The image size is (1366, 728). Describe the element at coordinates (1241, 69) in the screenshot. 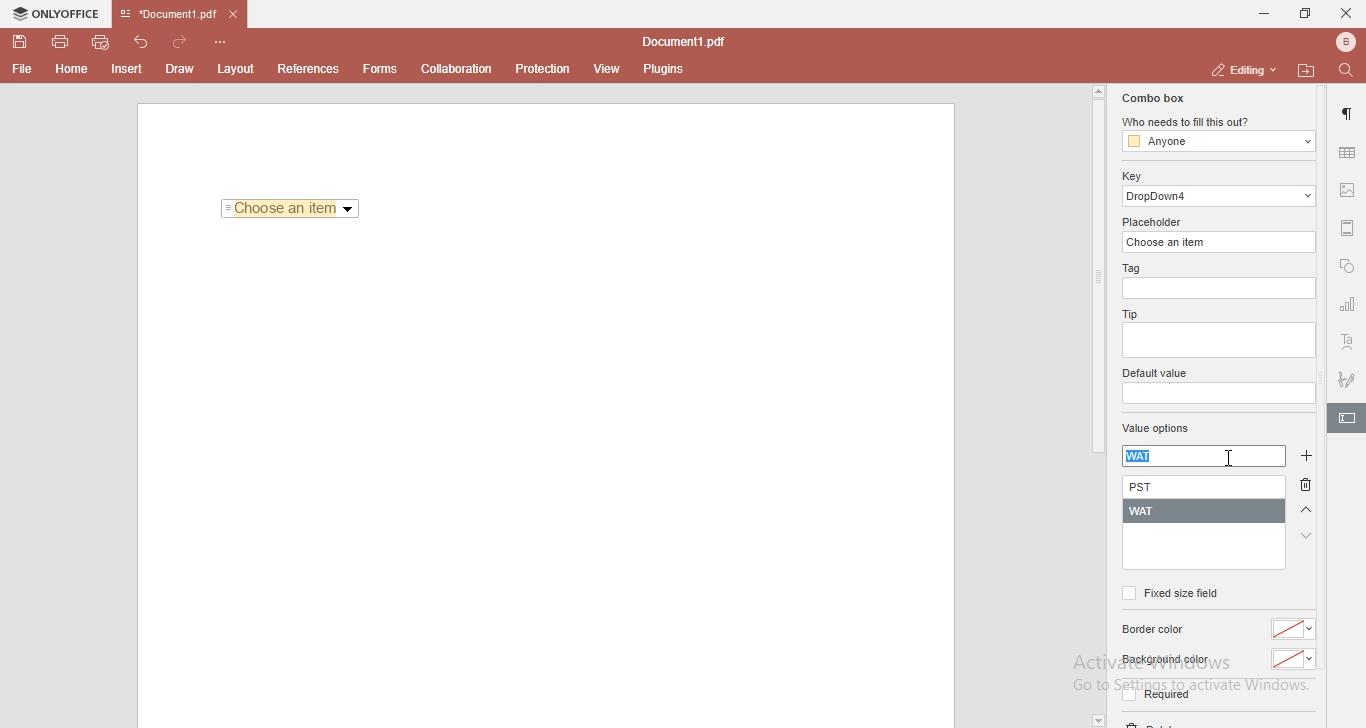

I see `editing` at that location.